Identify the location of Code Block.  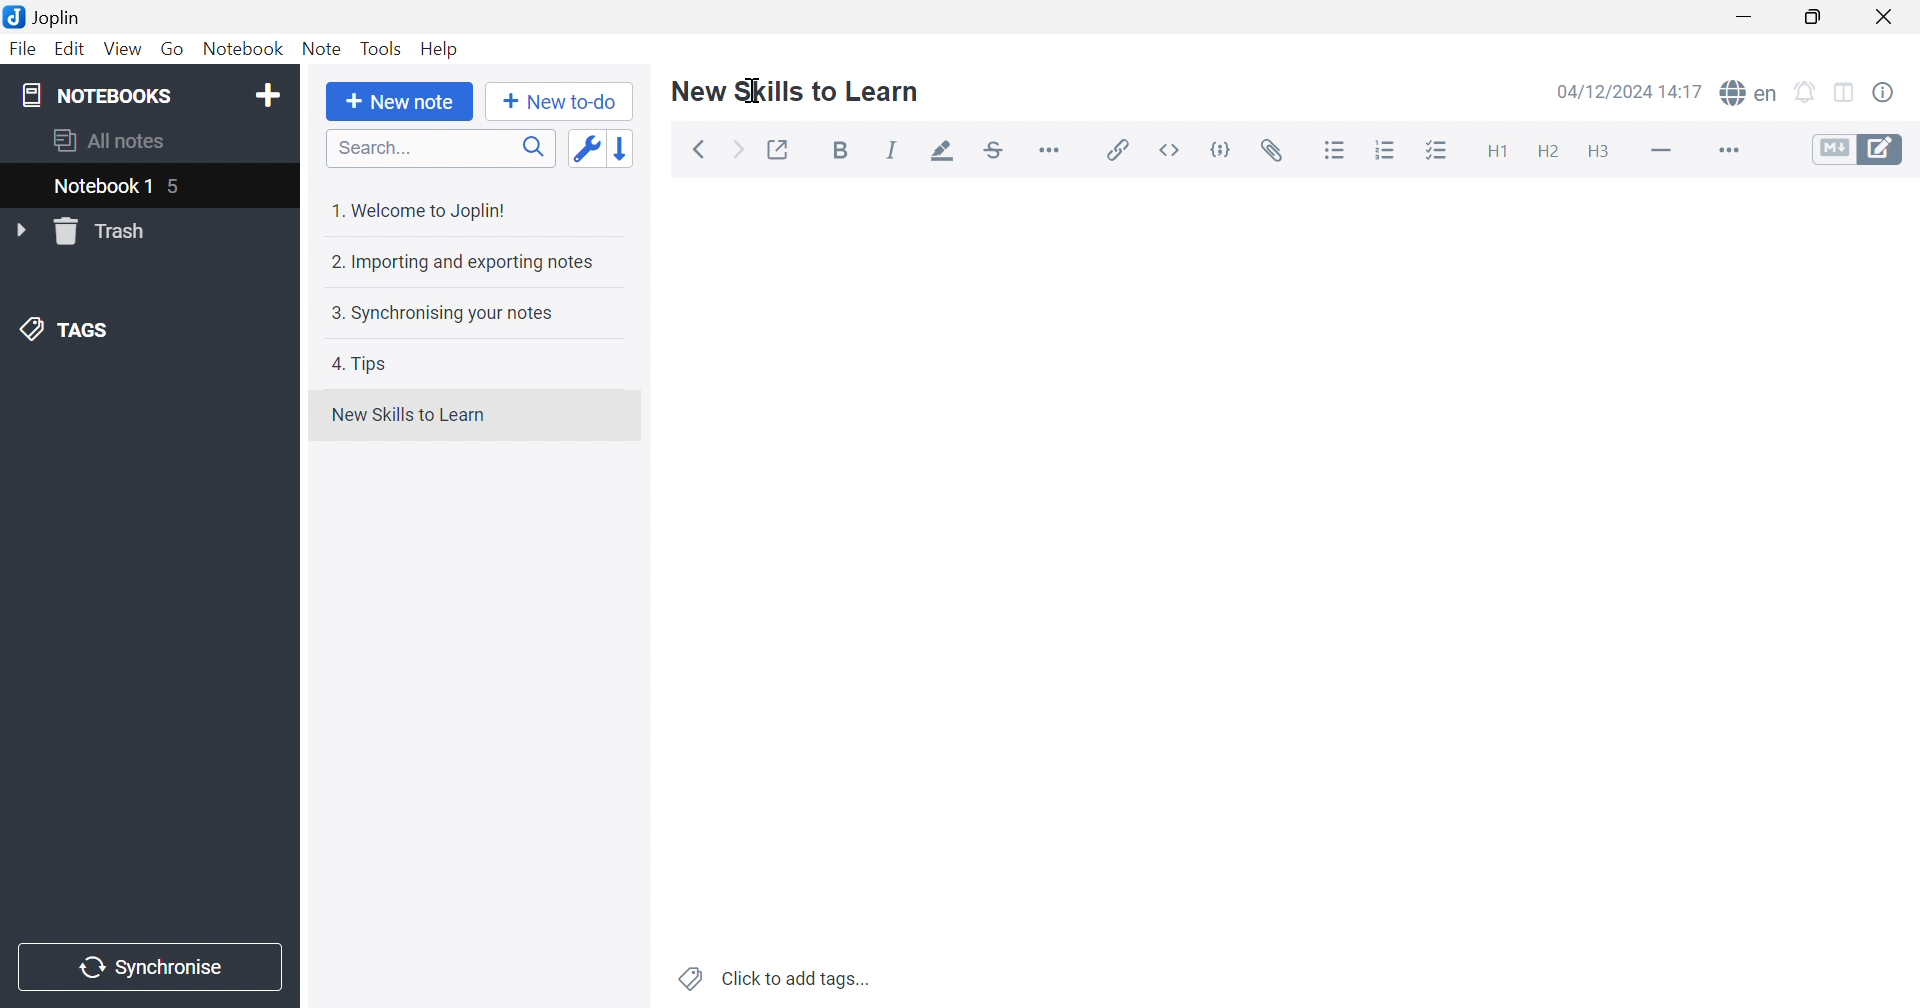
(1225, 153).